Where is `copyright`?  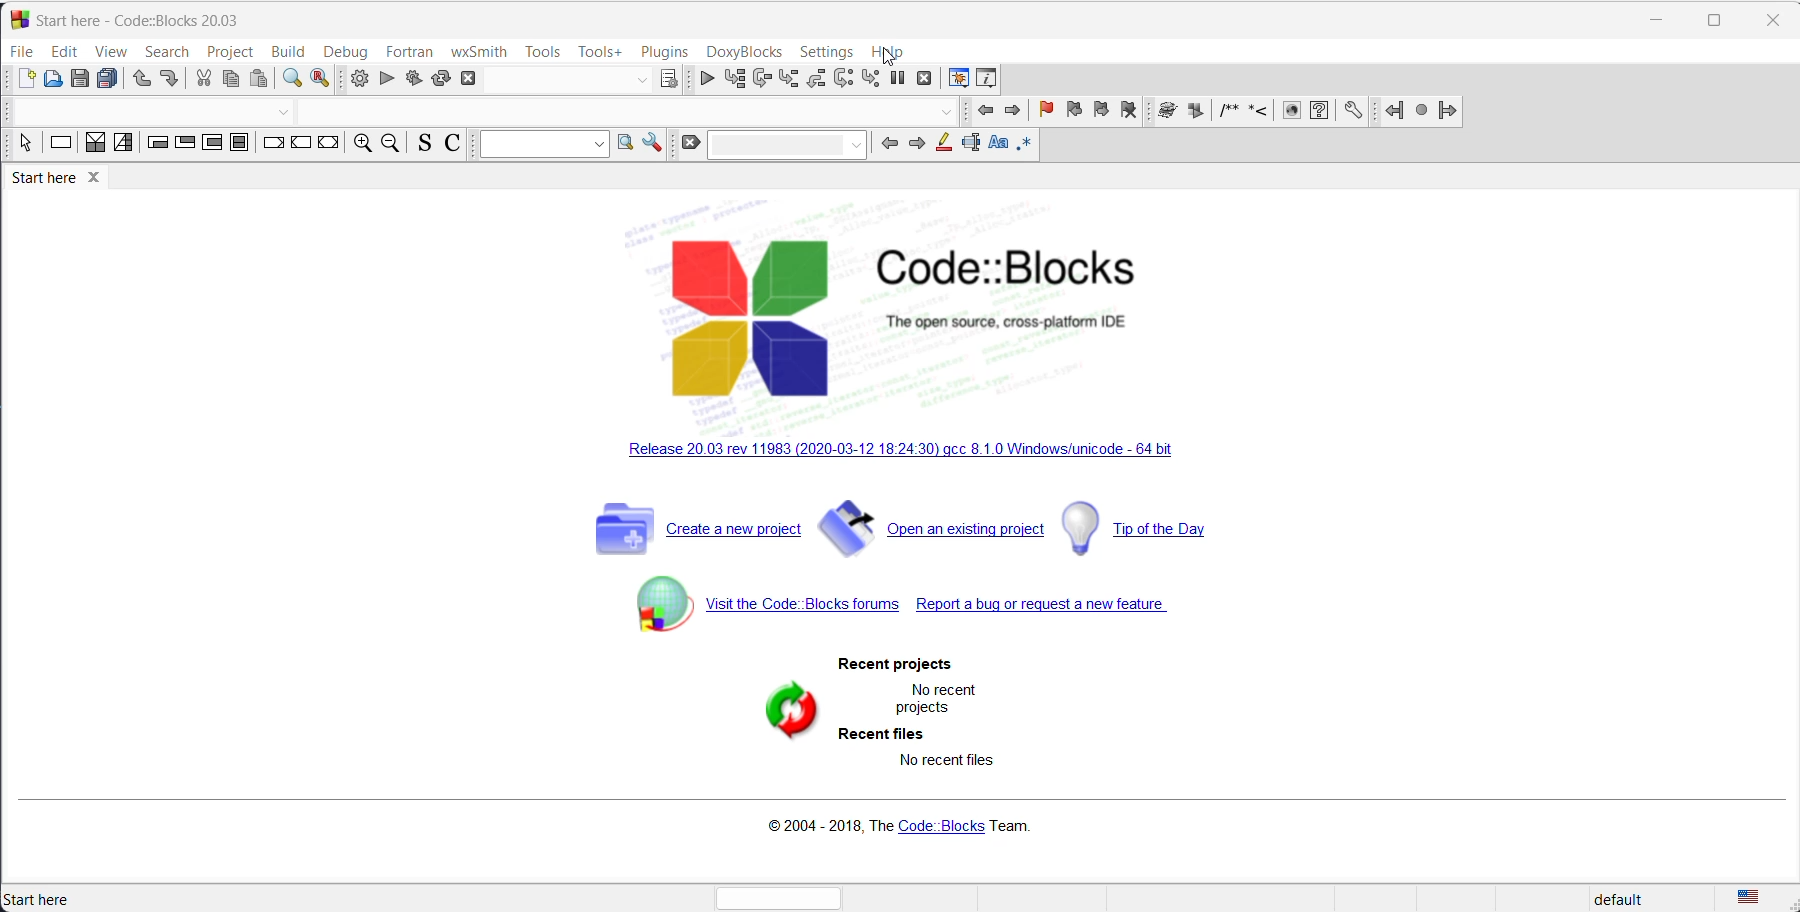
copyright is located at coordinates (906, 824).